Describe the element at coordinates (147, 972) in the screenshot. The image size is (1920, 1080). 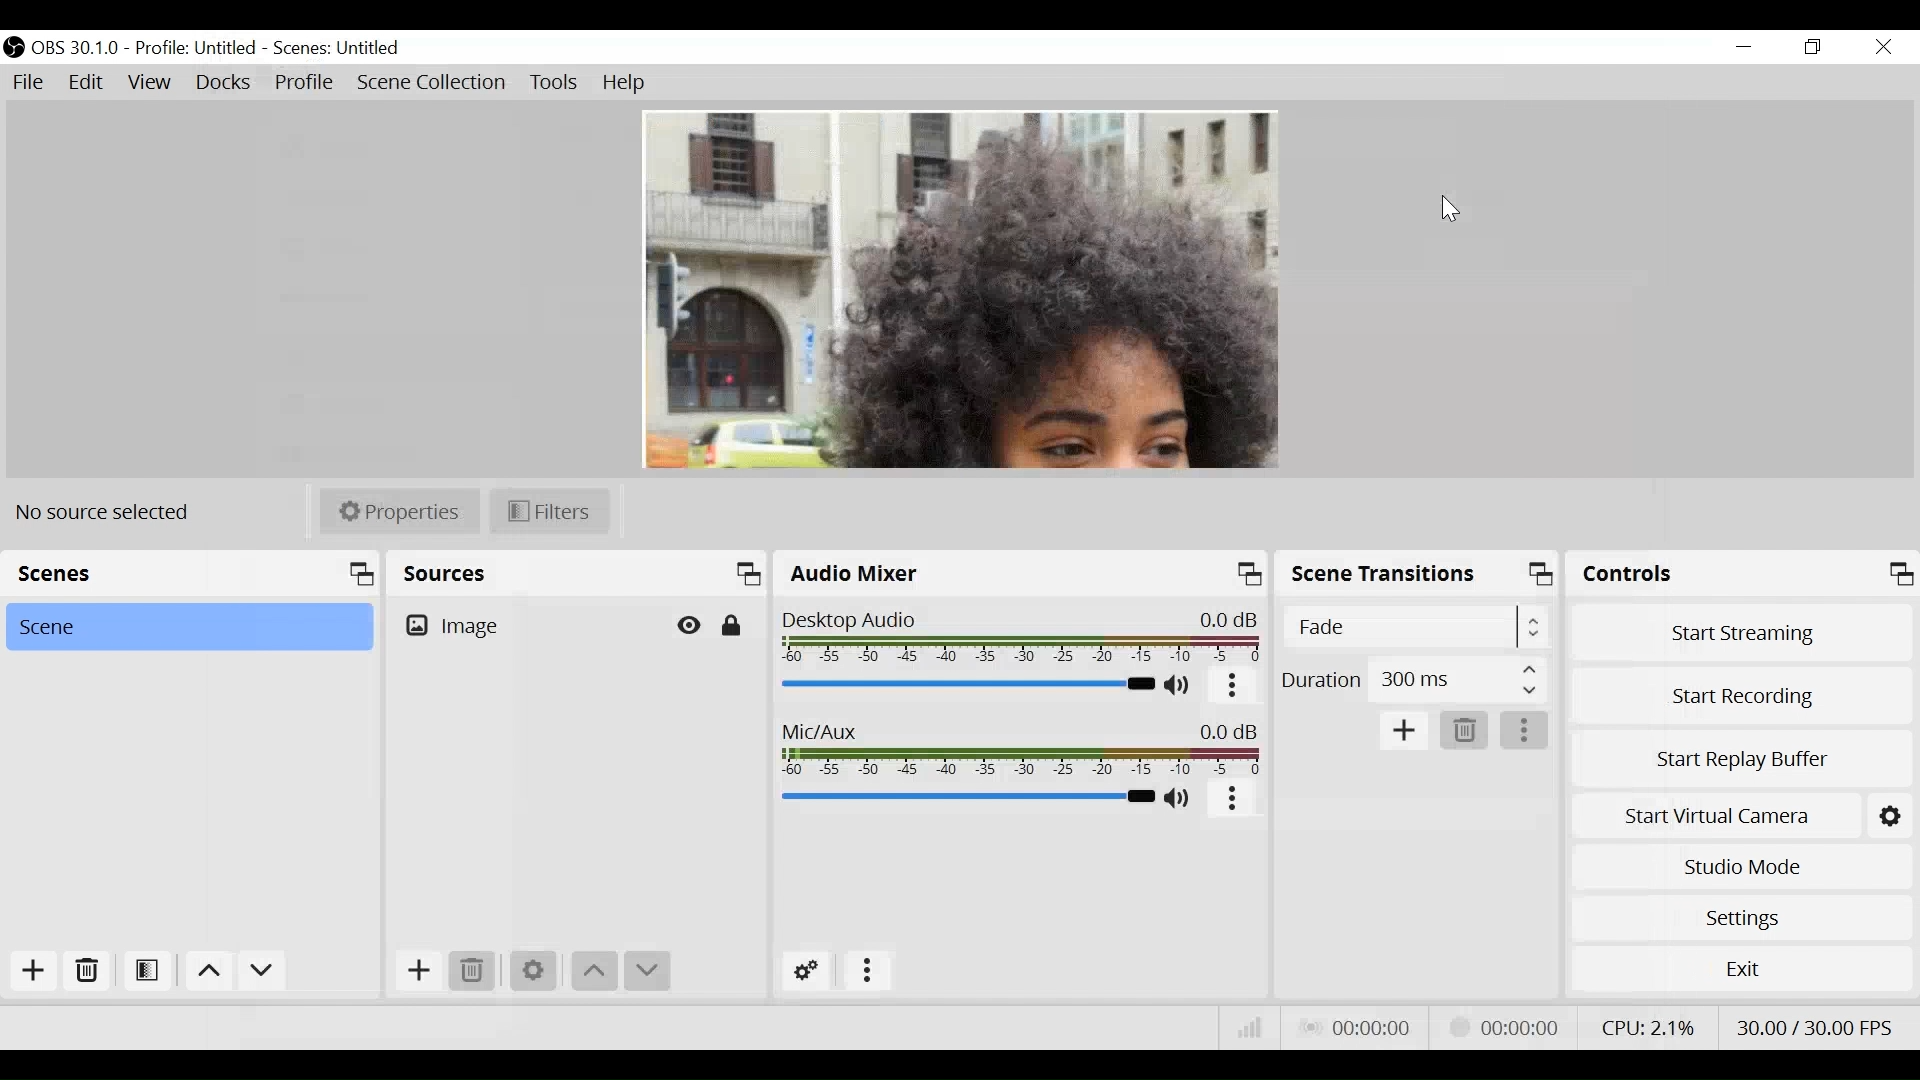
I see `Open Scene Filter` at that location.